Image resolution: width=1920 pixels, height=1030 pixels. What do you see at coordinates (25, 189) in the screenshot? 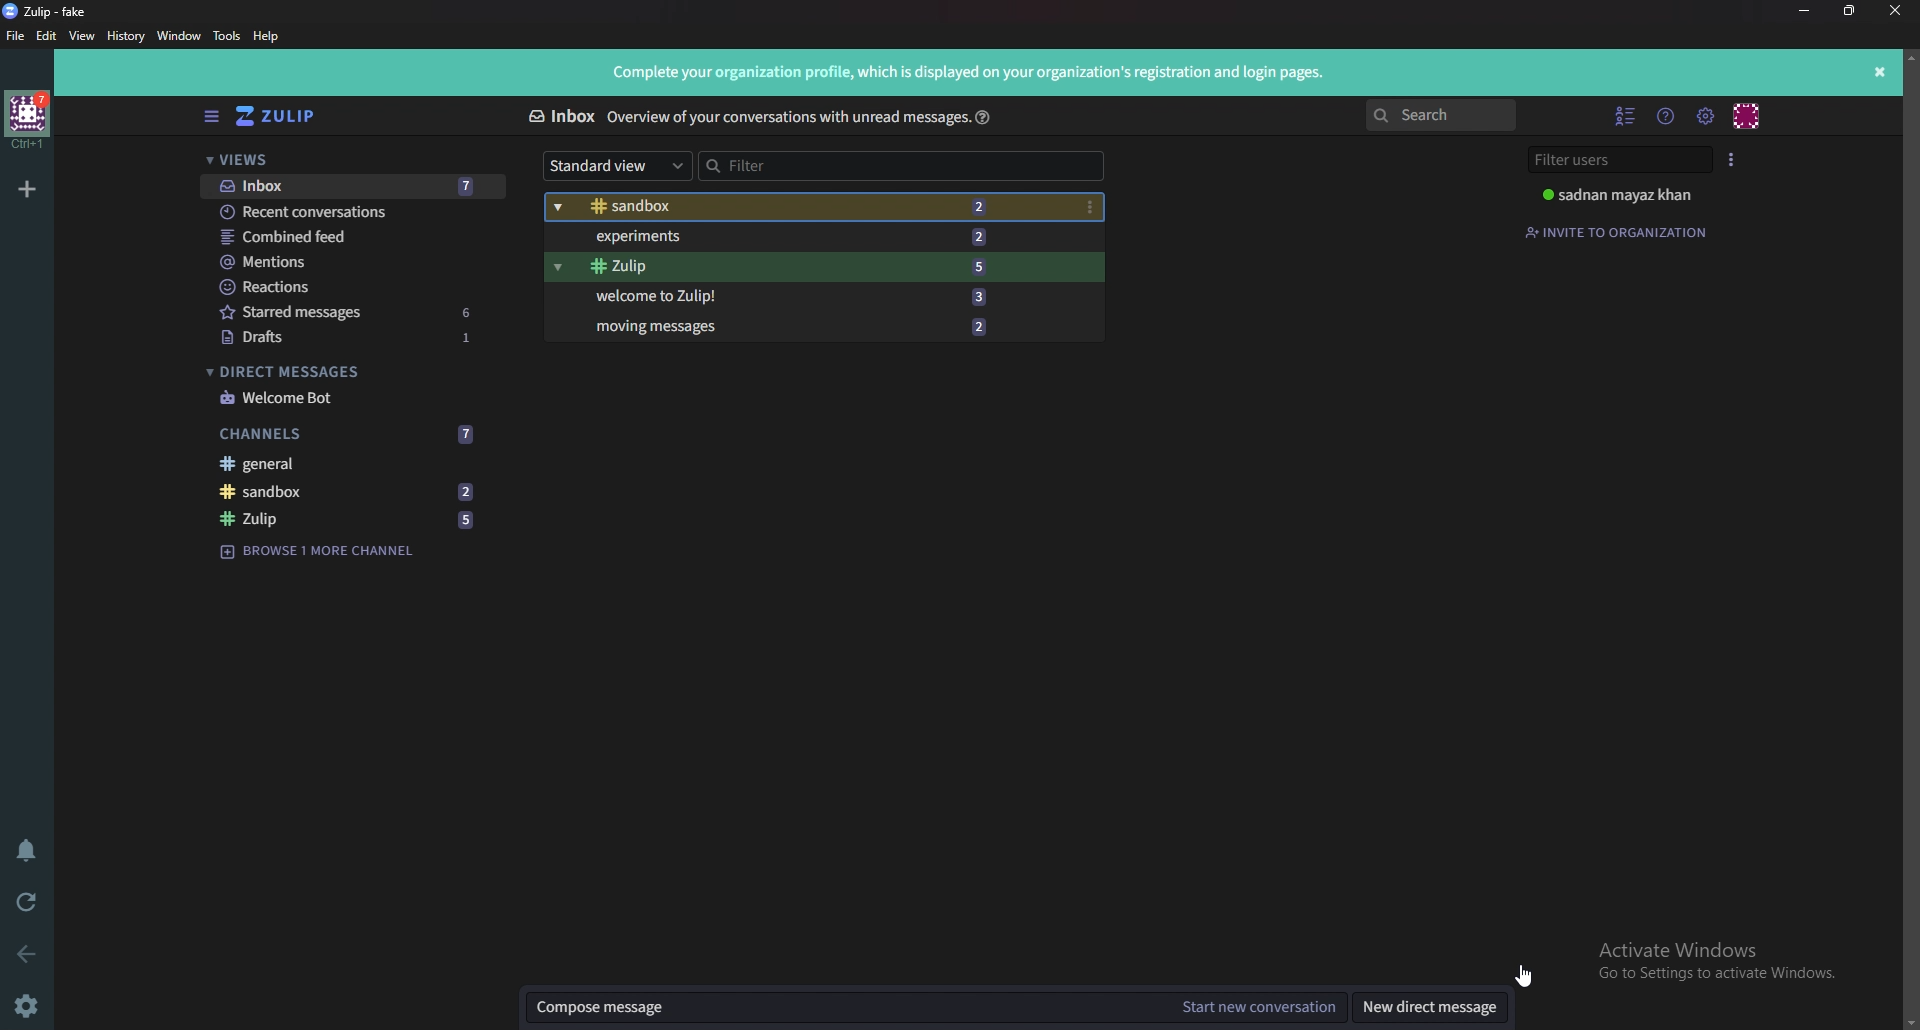
I see `Add organization` at bounding box center [25, 189].